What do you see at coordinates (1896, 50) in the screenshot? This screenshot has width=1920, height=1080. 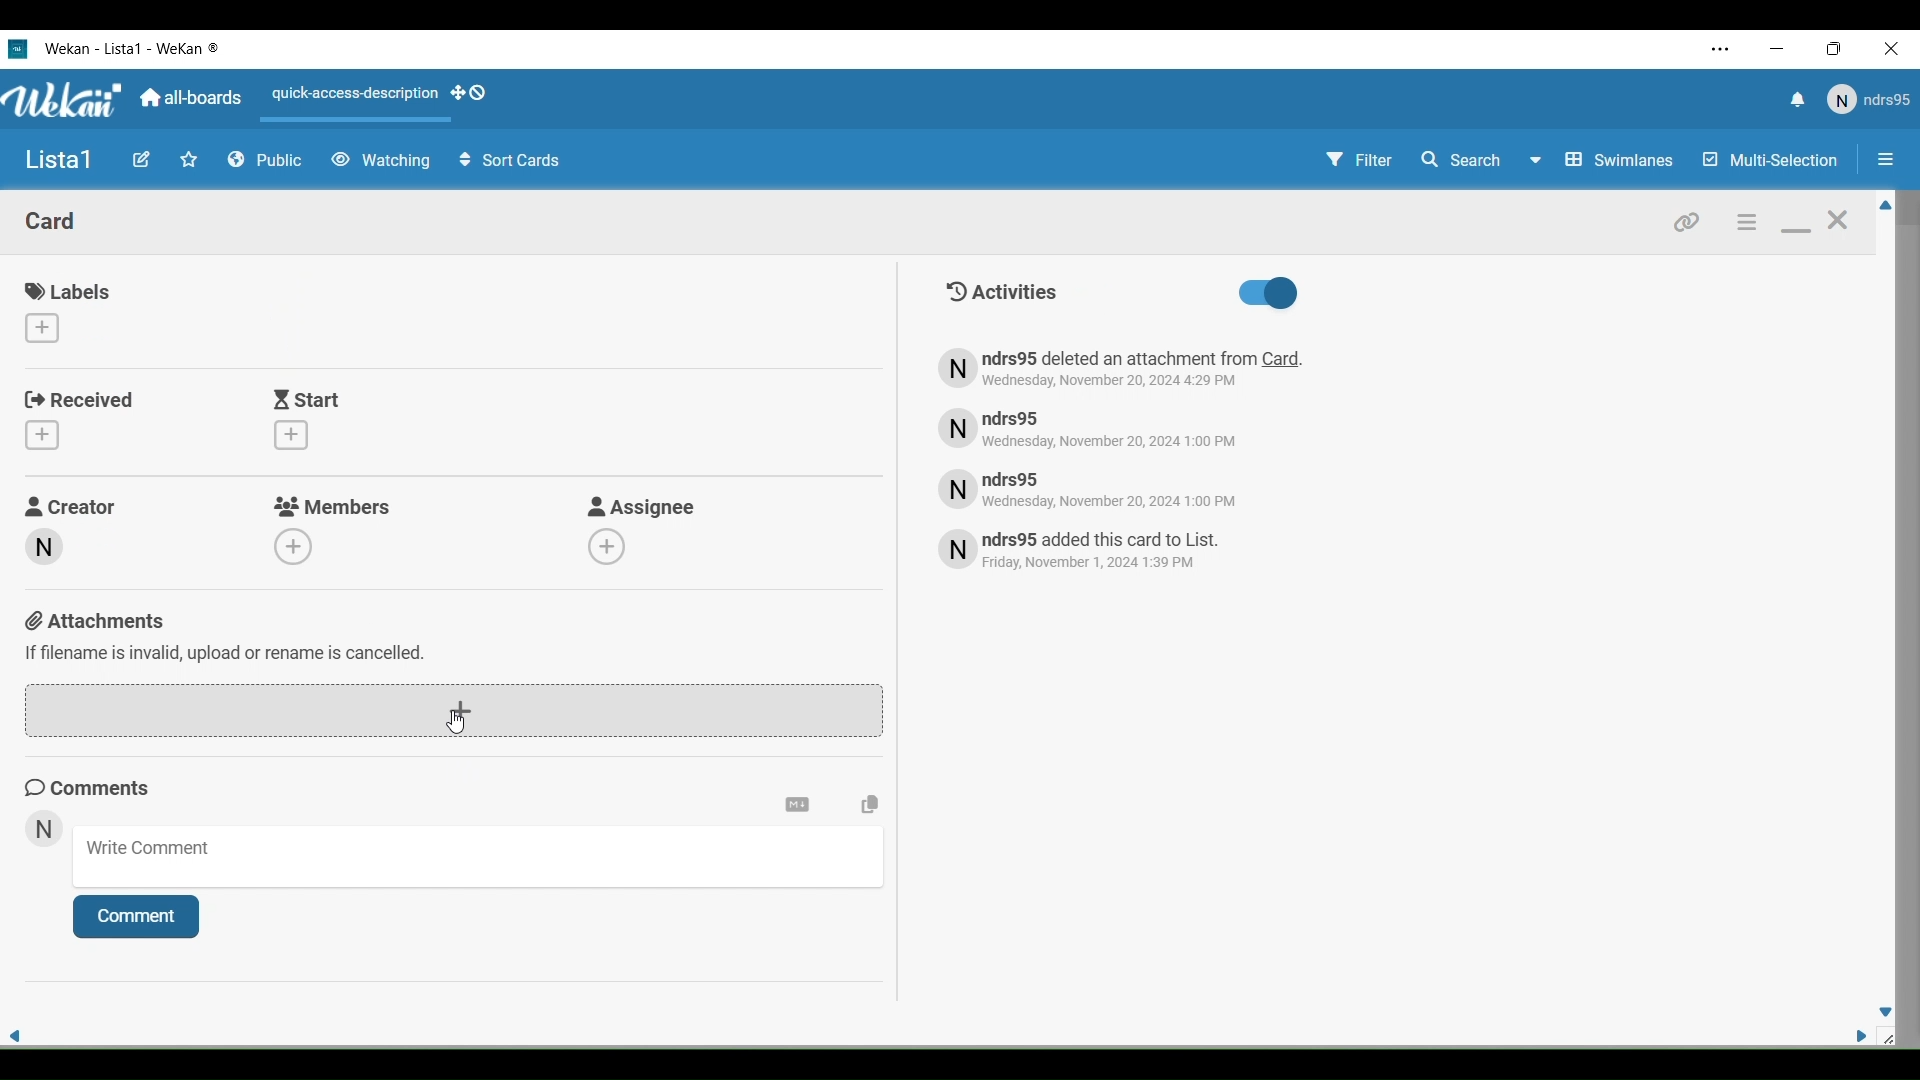 I see `Close` at bounding box center [1896, 50].